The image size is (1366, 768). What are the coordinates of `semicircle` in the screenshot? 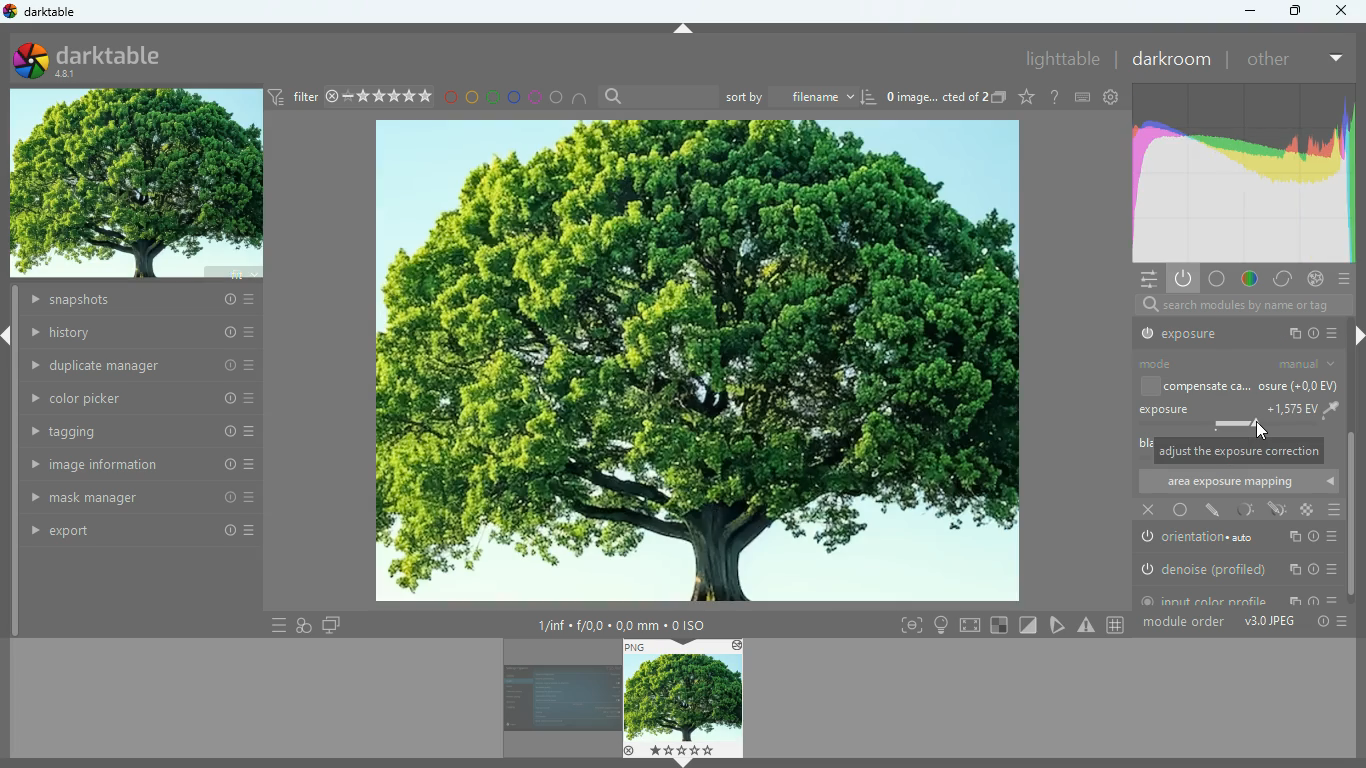 It's located at (581, 99).